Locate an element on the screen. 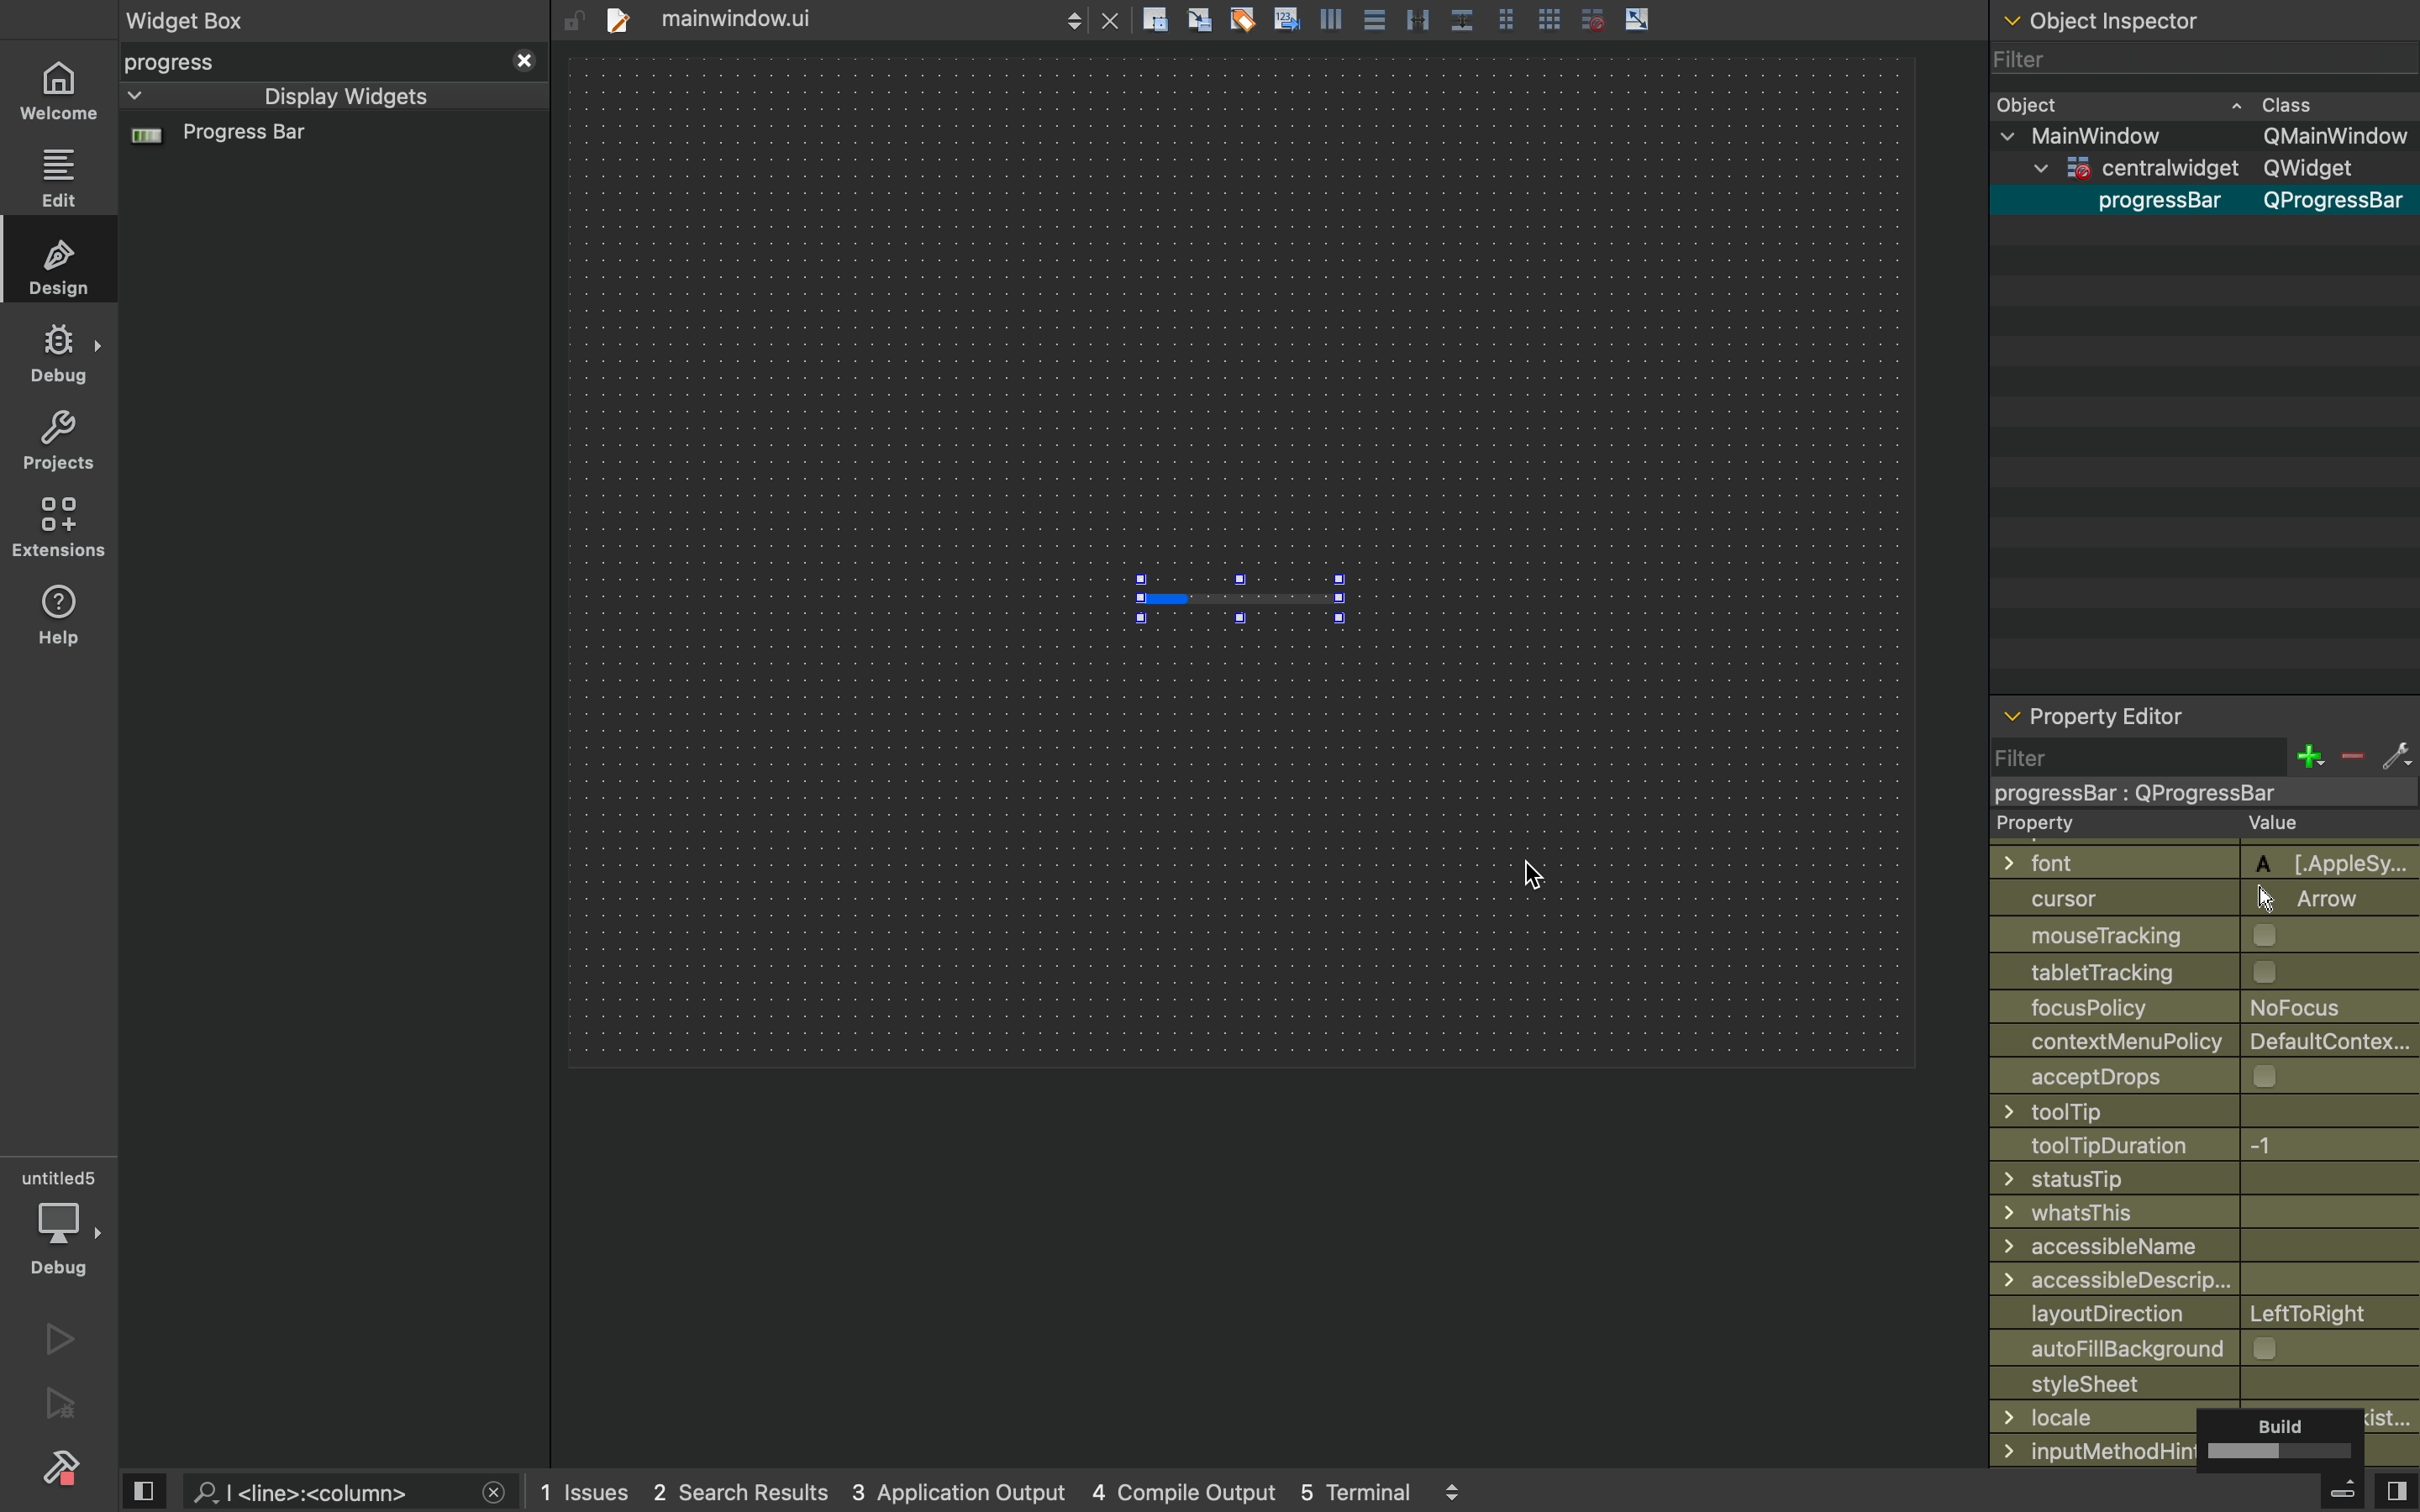 The width and height of the screenshot is (2420, 1512). progress is located at coordinates (332, 62).